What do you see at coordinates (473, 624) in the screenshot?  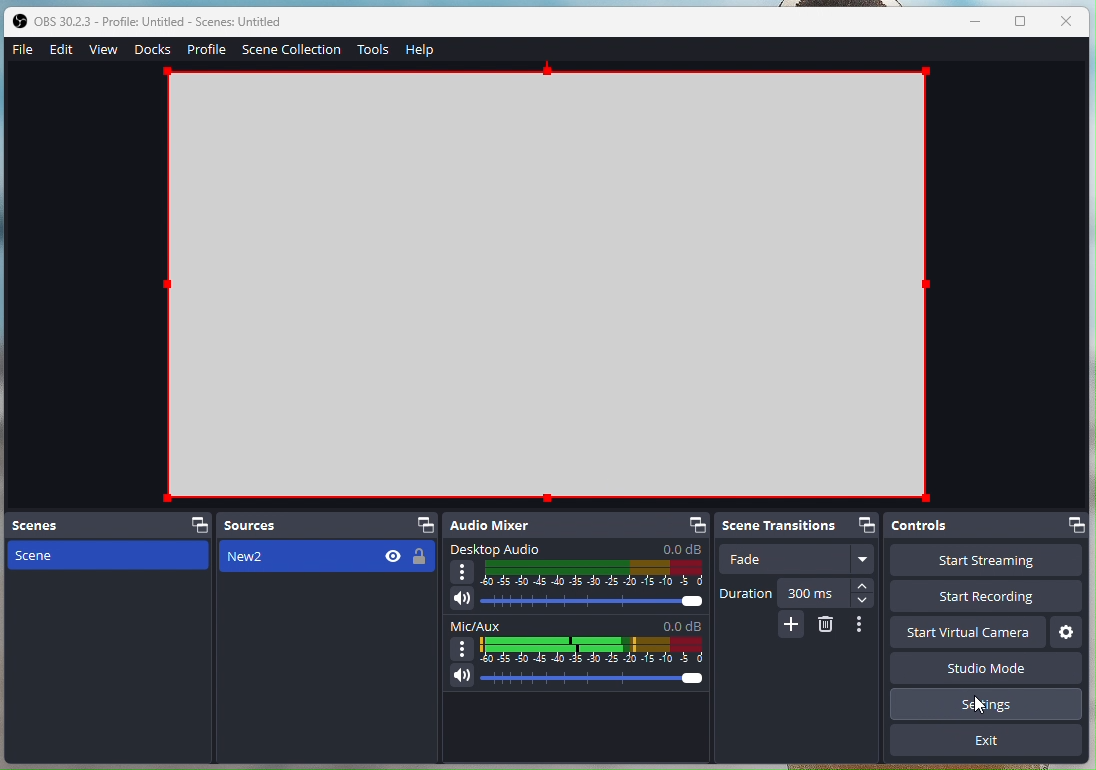 I see `Mic/Aux` at bounding box center [473, 624].